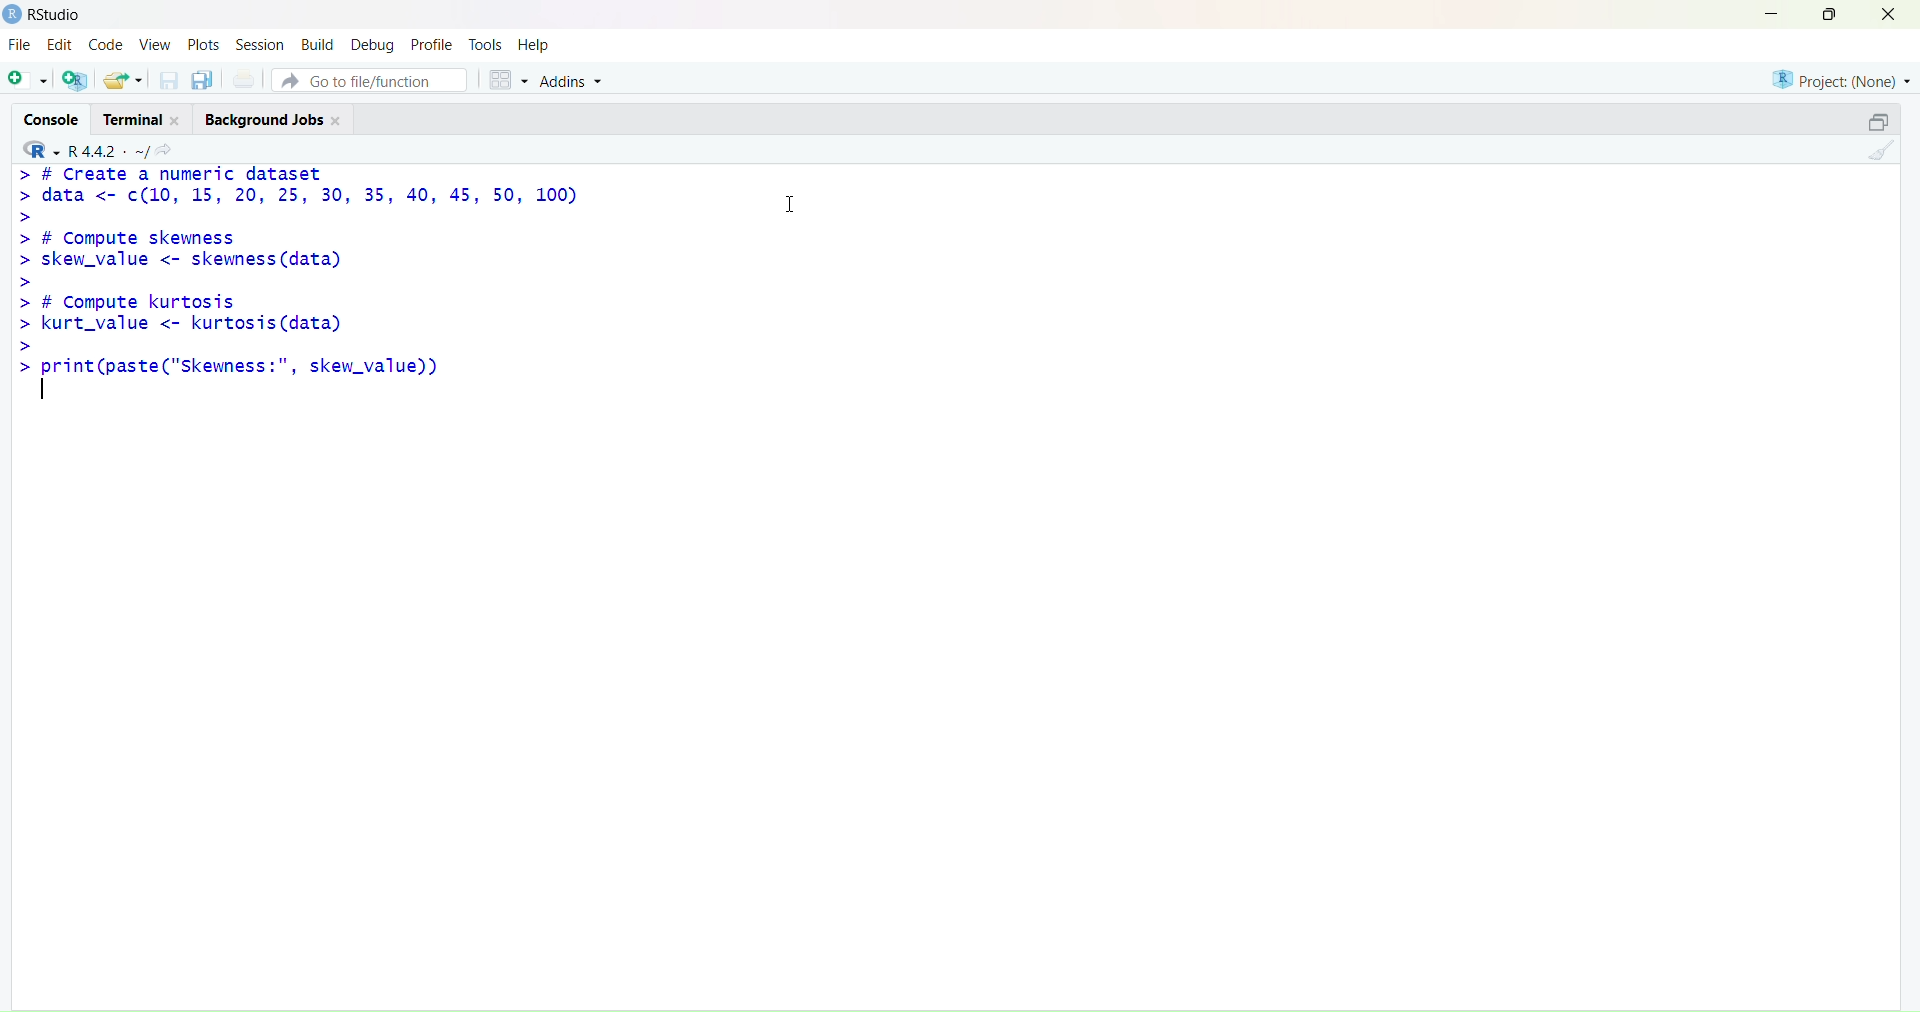 This screenshot has width=1920, height=1012. Describe the element at coordinates (486, 41) in the screenshot. I see `Tools` at that location.